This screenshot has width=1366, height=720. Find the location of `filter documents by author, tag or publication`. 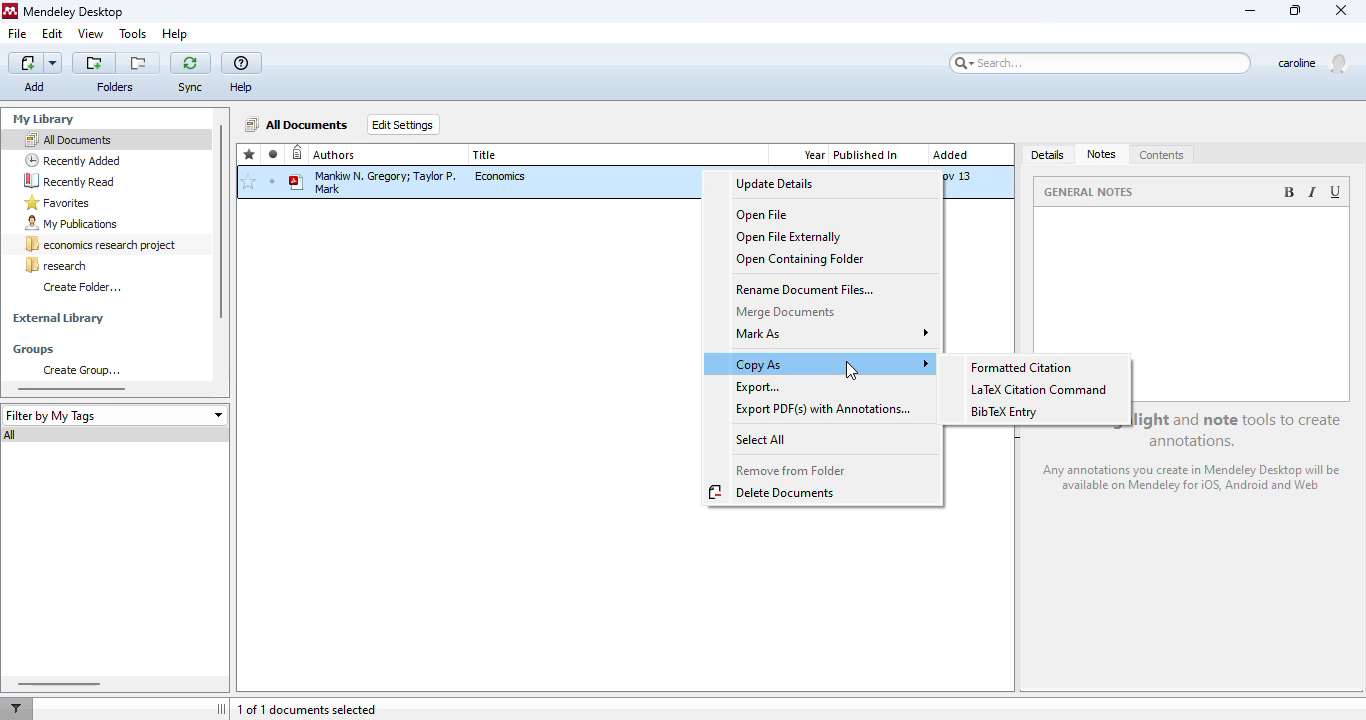

filter documents by author, tag or publication is located at coordinates (15, 709).